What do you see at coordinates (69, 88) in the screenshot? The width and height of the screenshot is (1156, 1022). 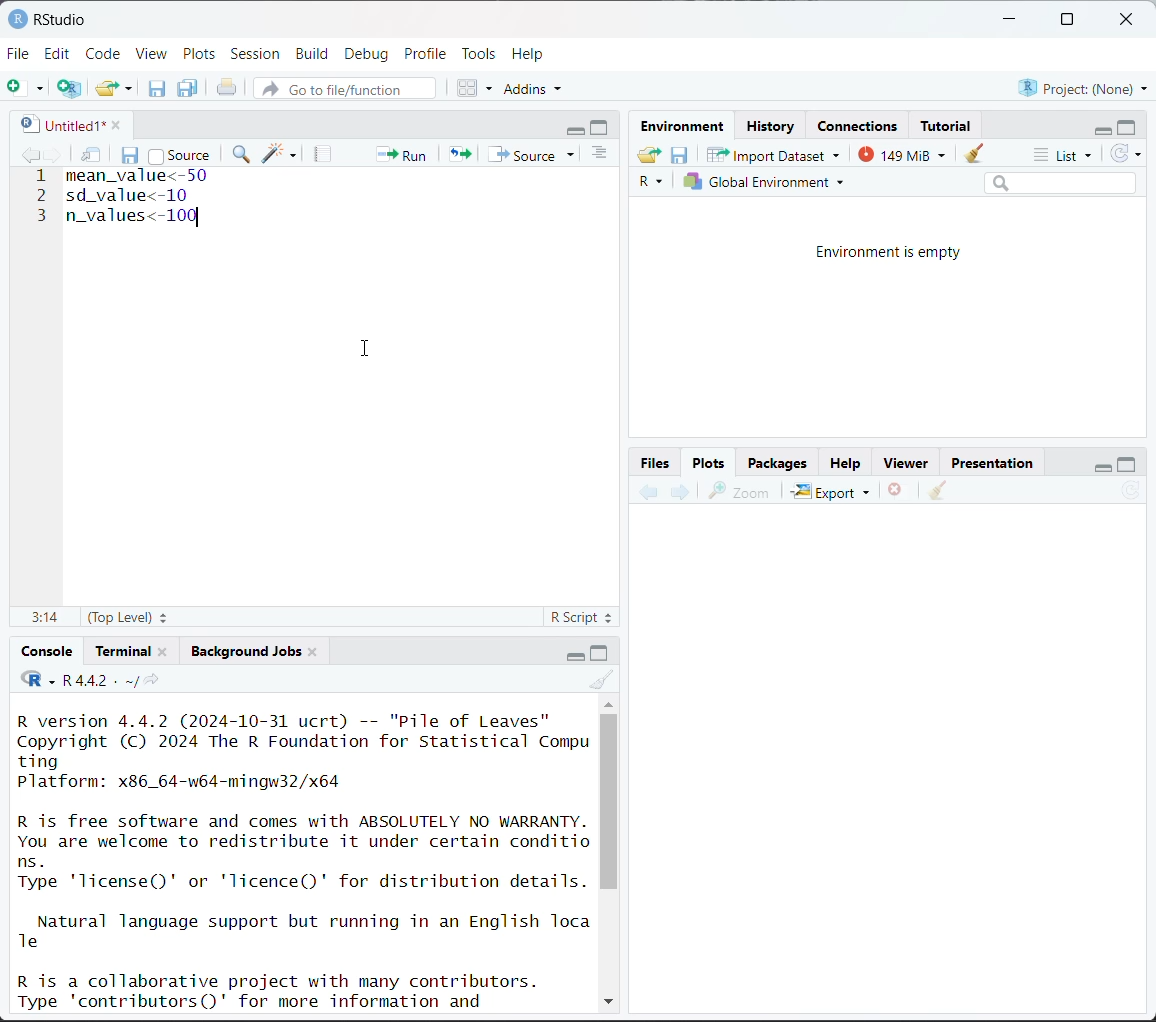 I see `create a project` at bounding box center [69, 88].